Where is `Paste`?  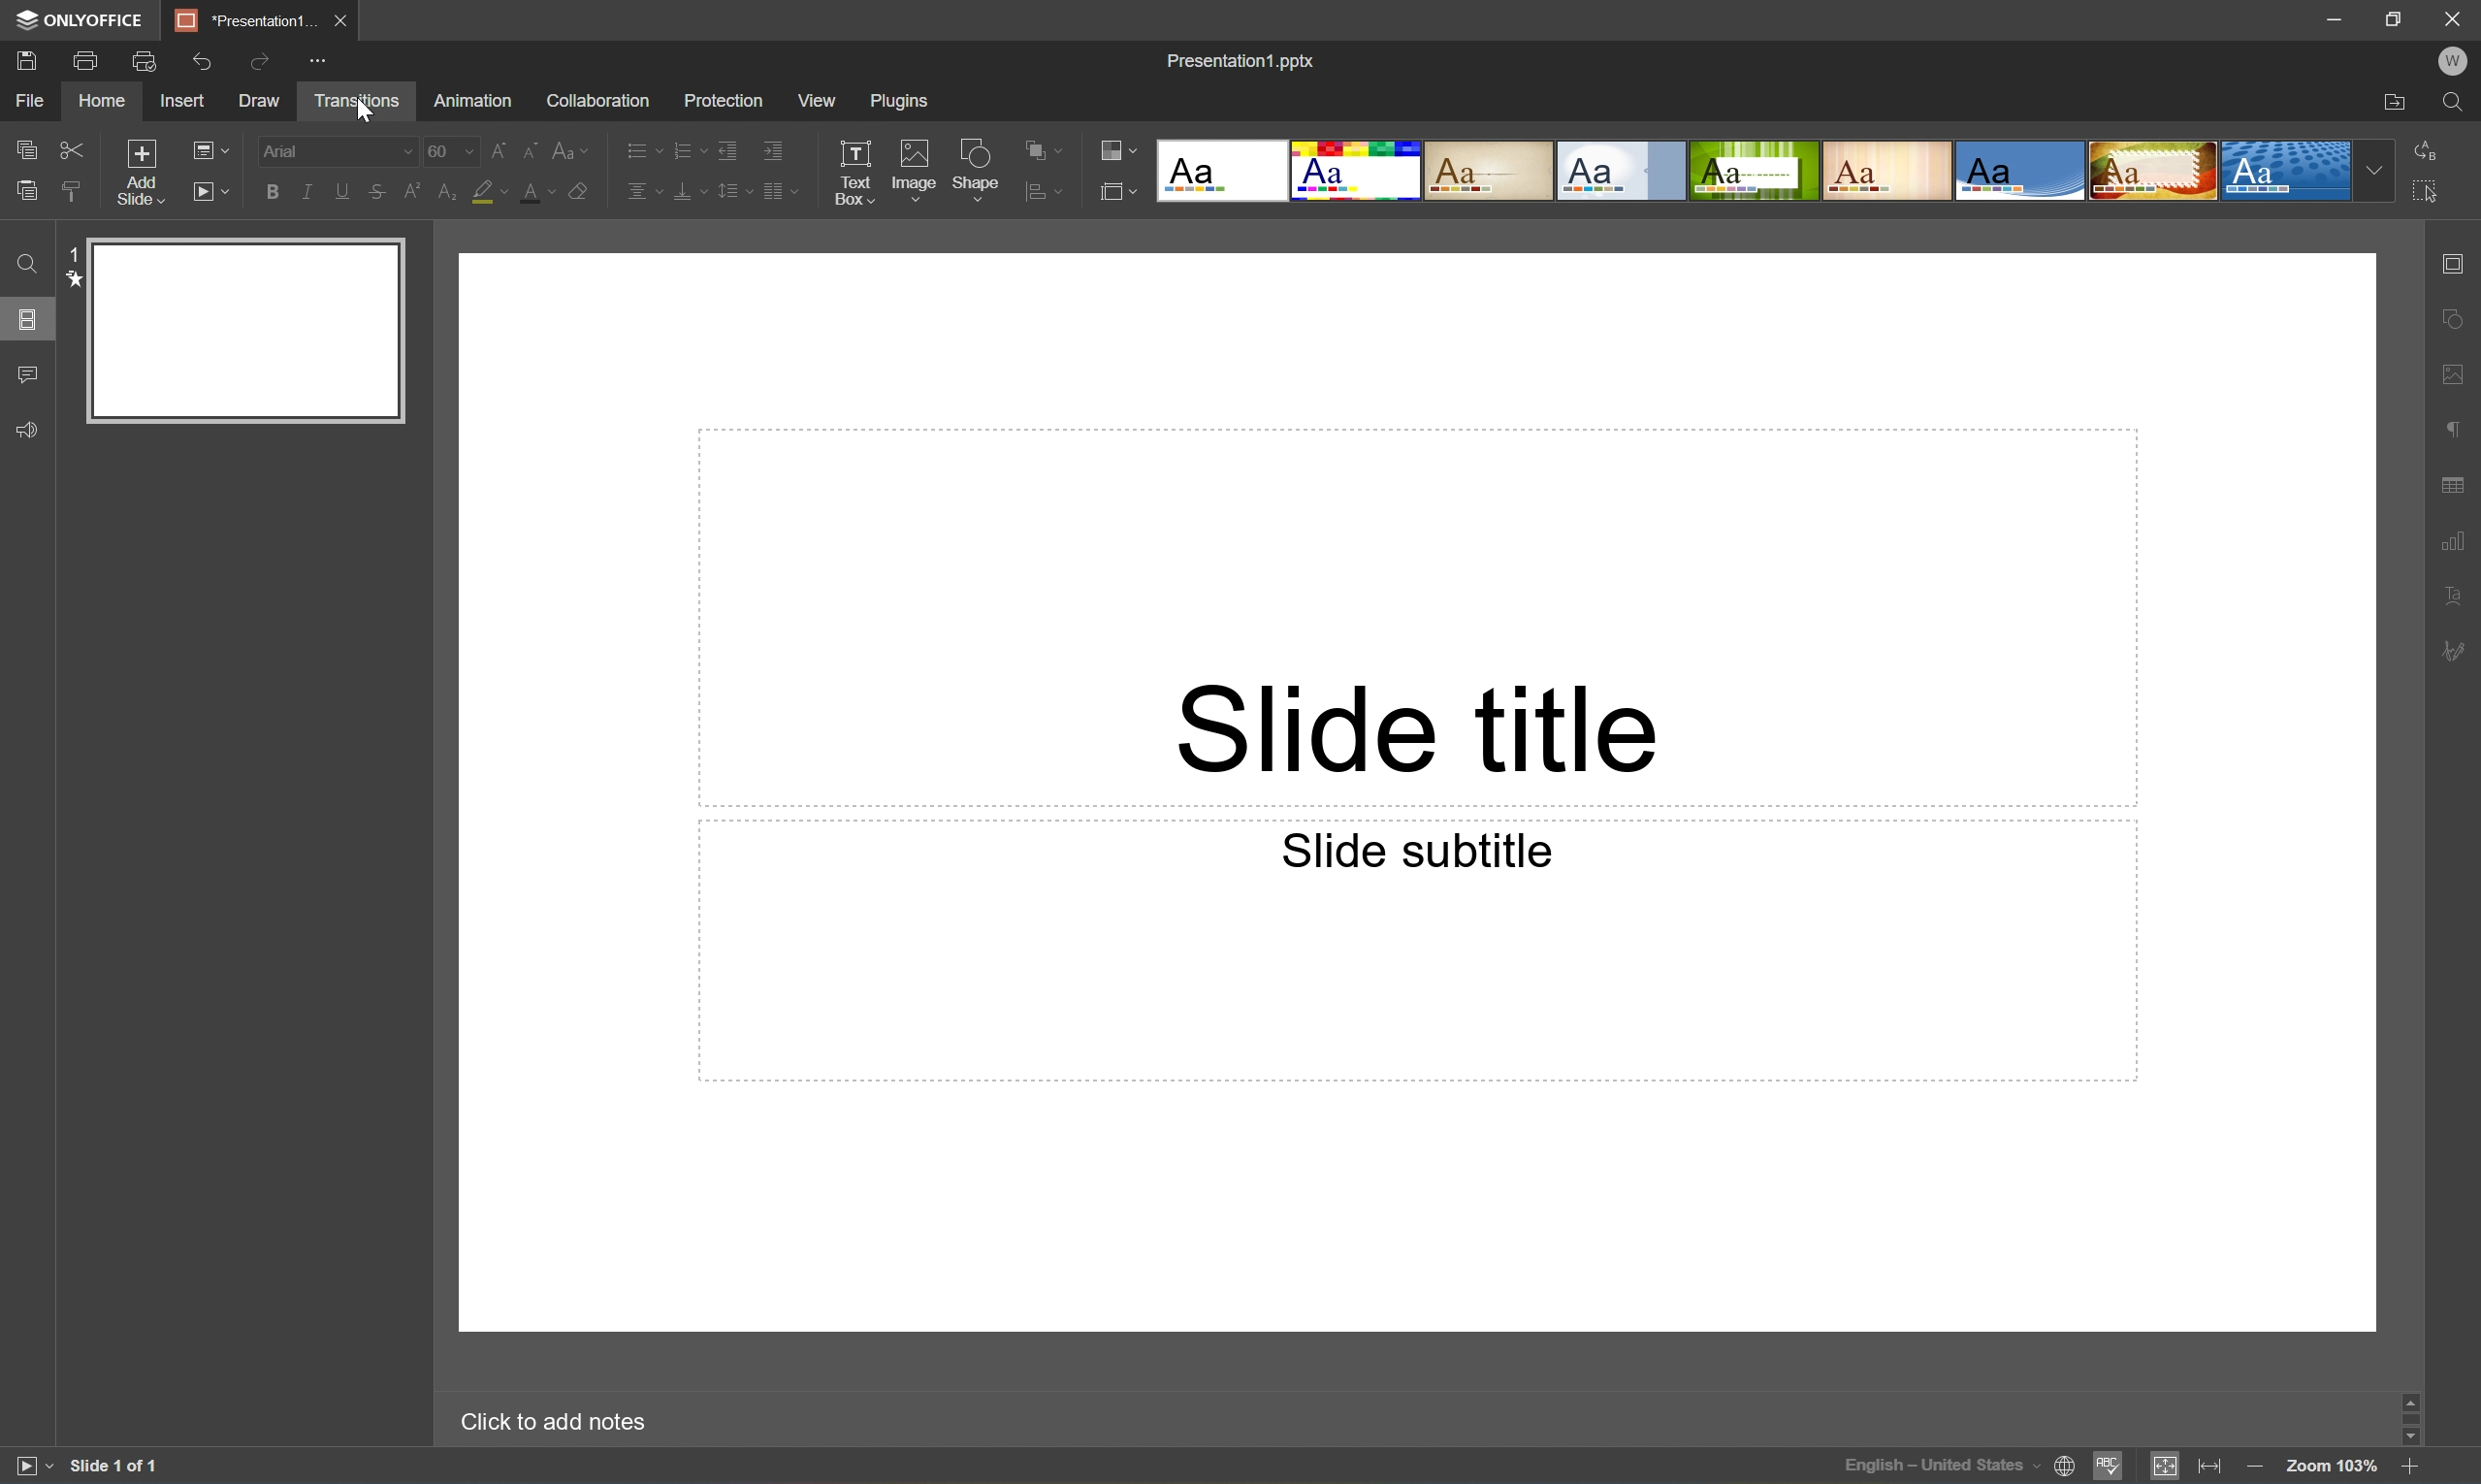 Paste is located at coordinates (31, 191).